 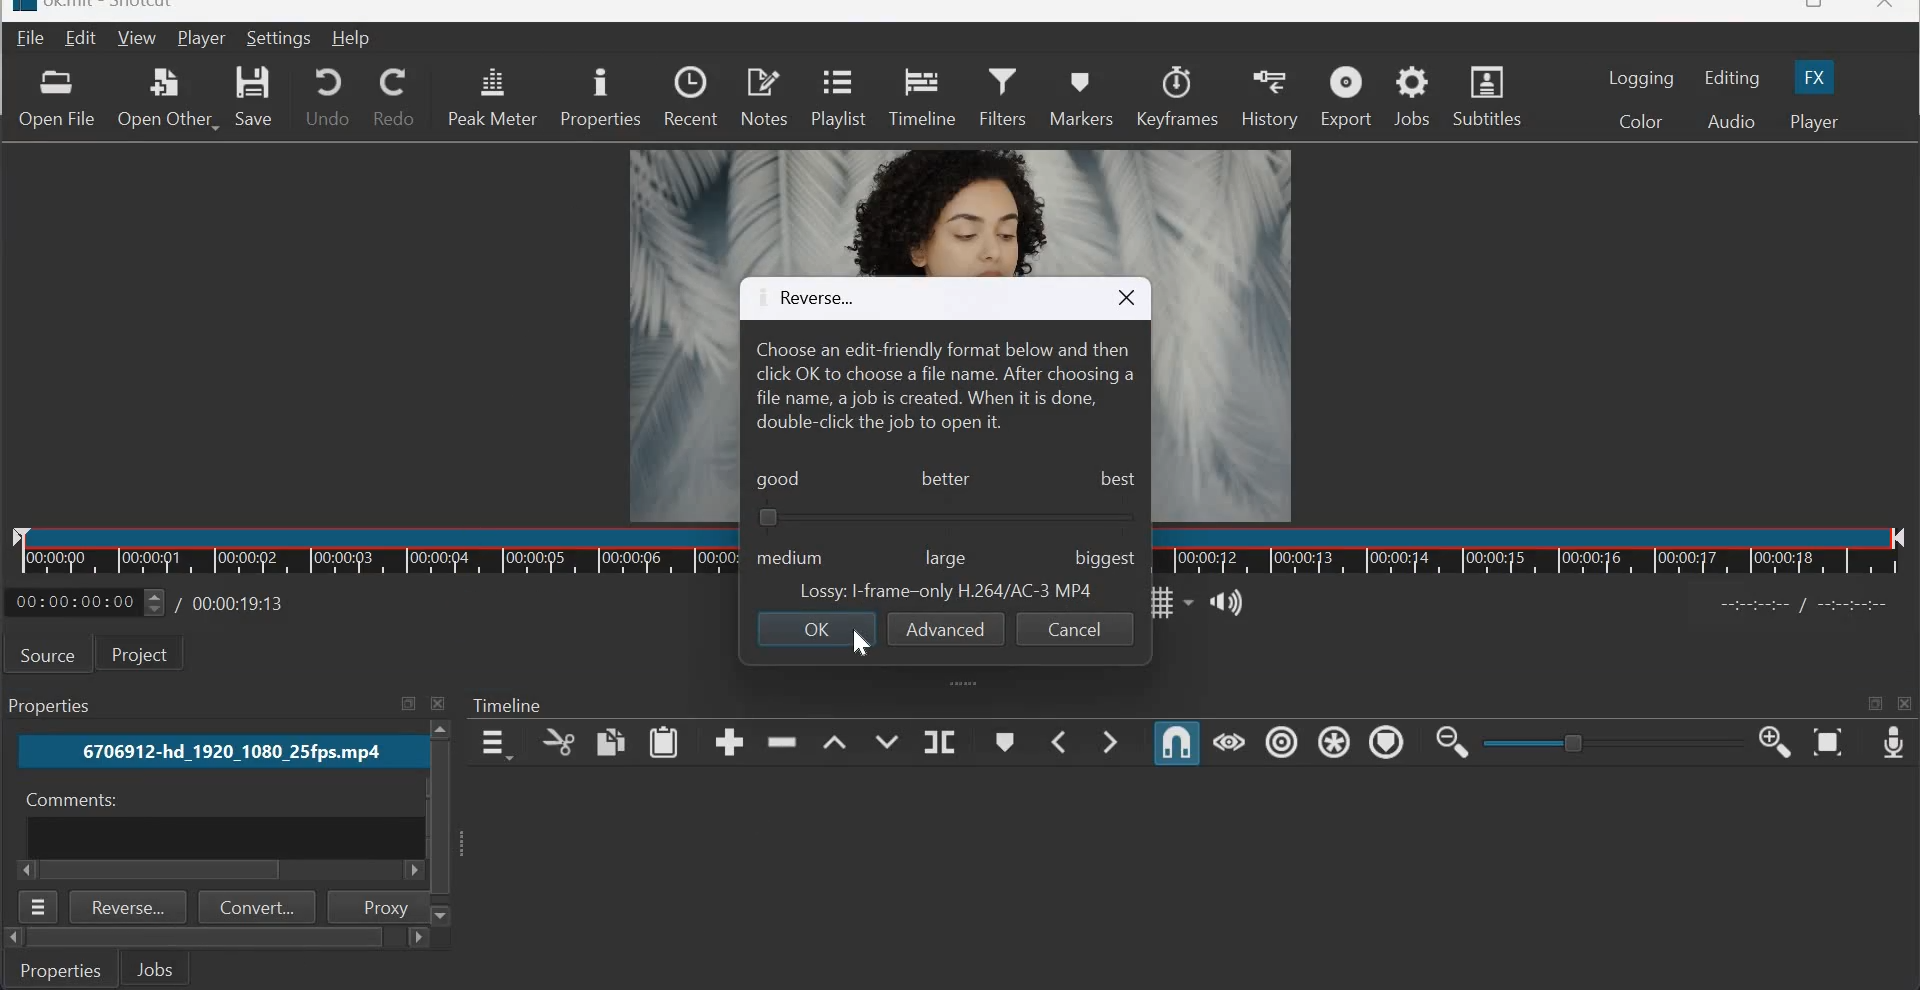 What do you see at coordinates (13, 938) in the screenshot?
I see `scroll left` at bounding box center [13, 938].